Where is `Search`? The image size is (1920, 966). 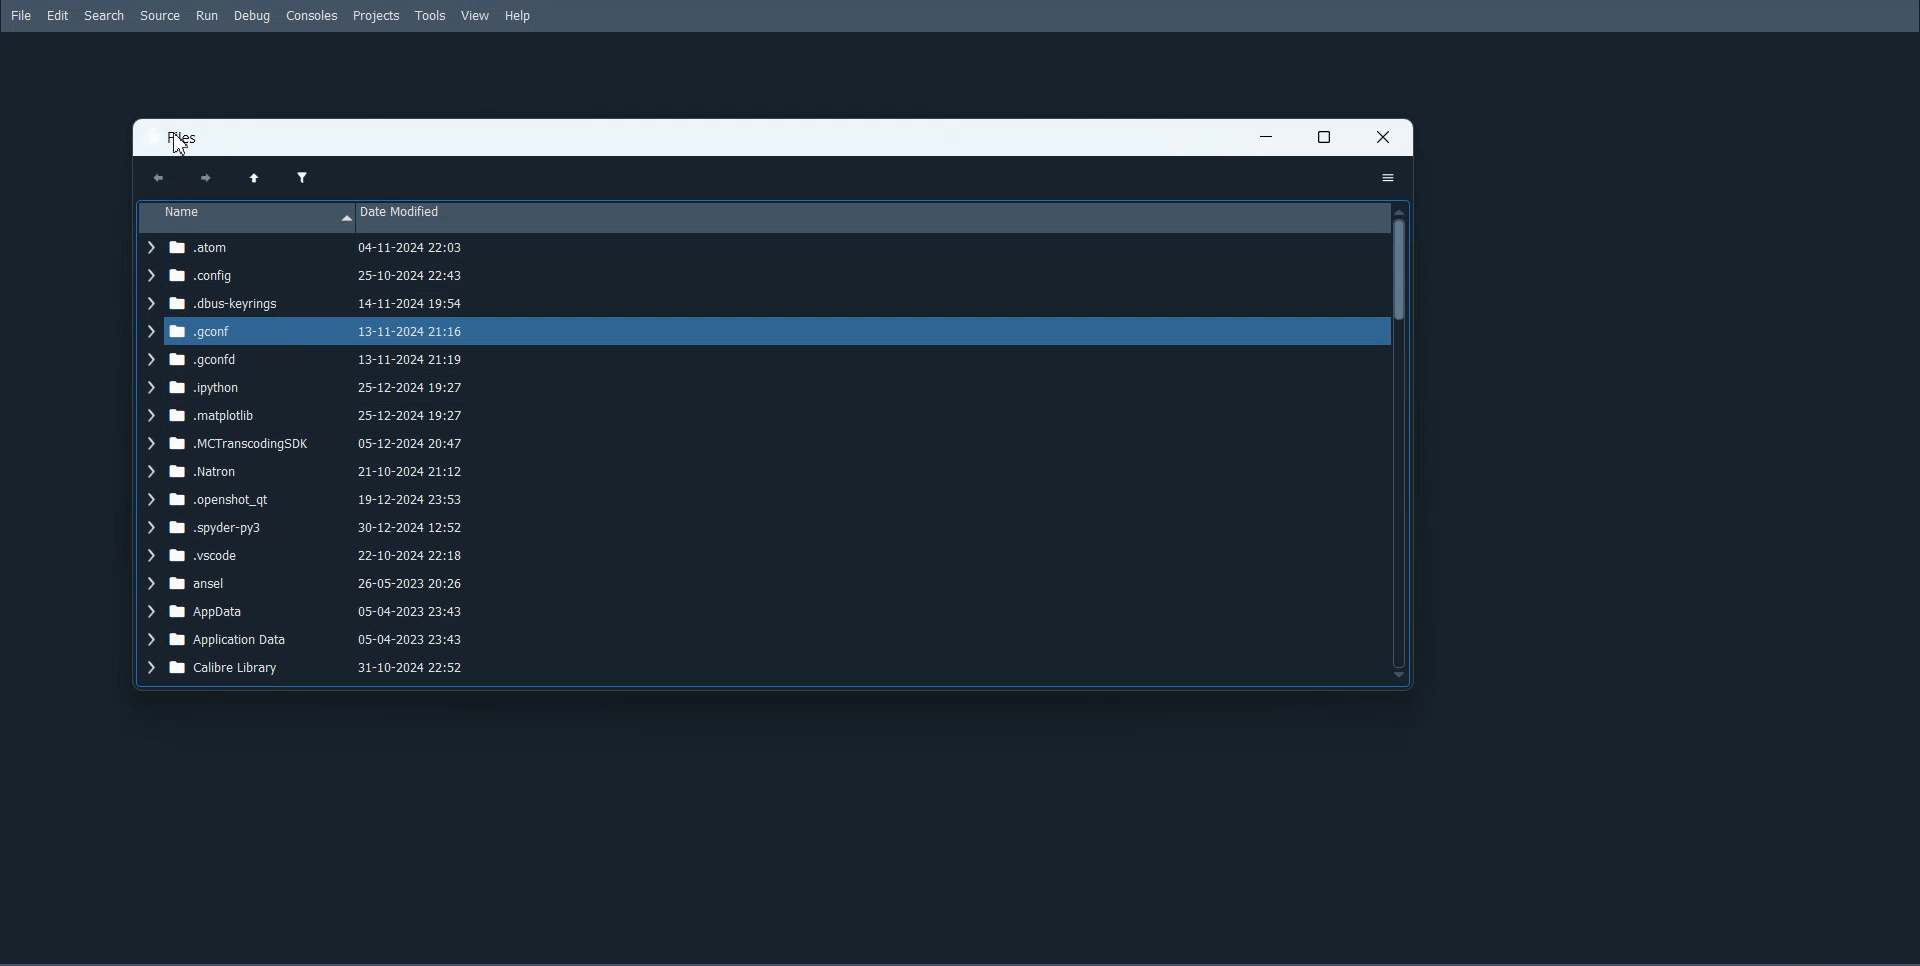
Search is located at coordinates (104, 16).